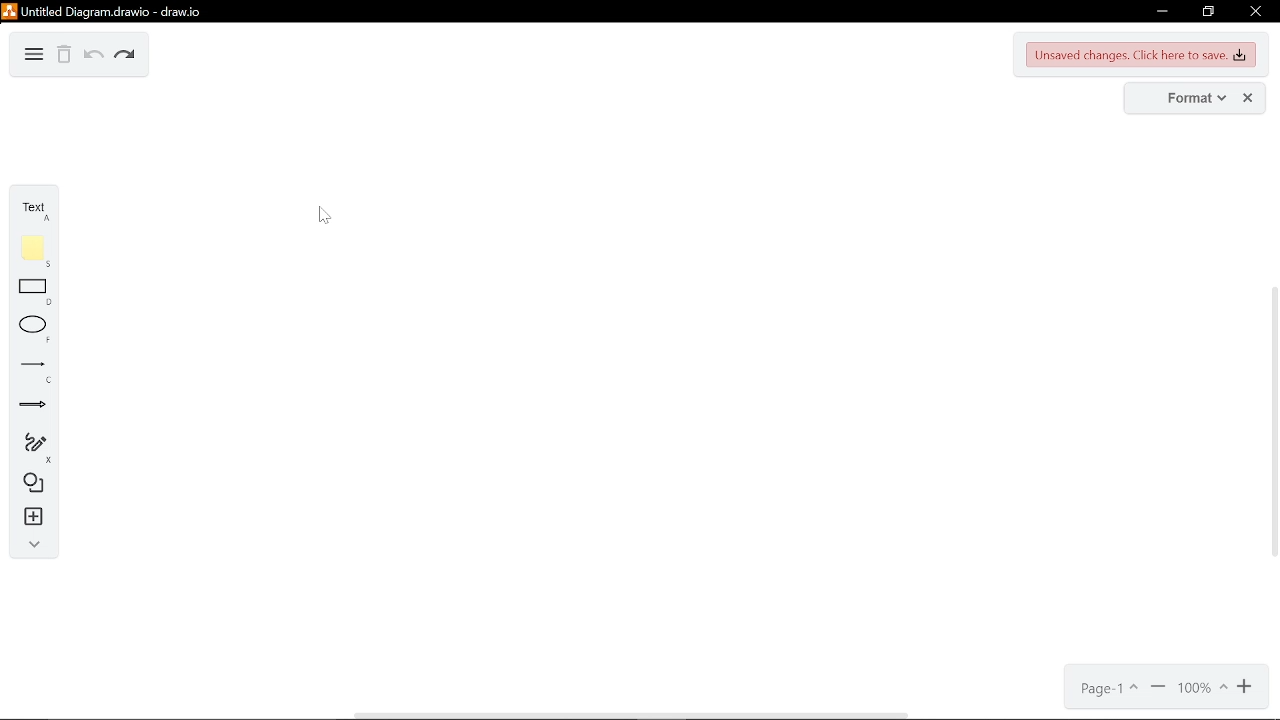 This screenshot has width=1280, height=720. Describe the element at coordinates (1254, 13) in the screenshot. I see `close` at that location.